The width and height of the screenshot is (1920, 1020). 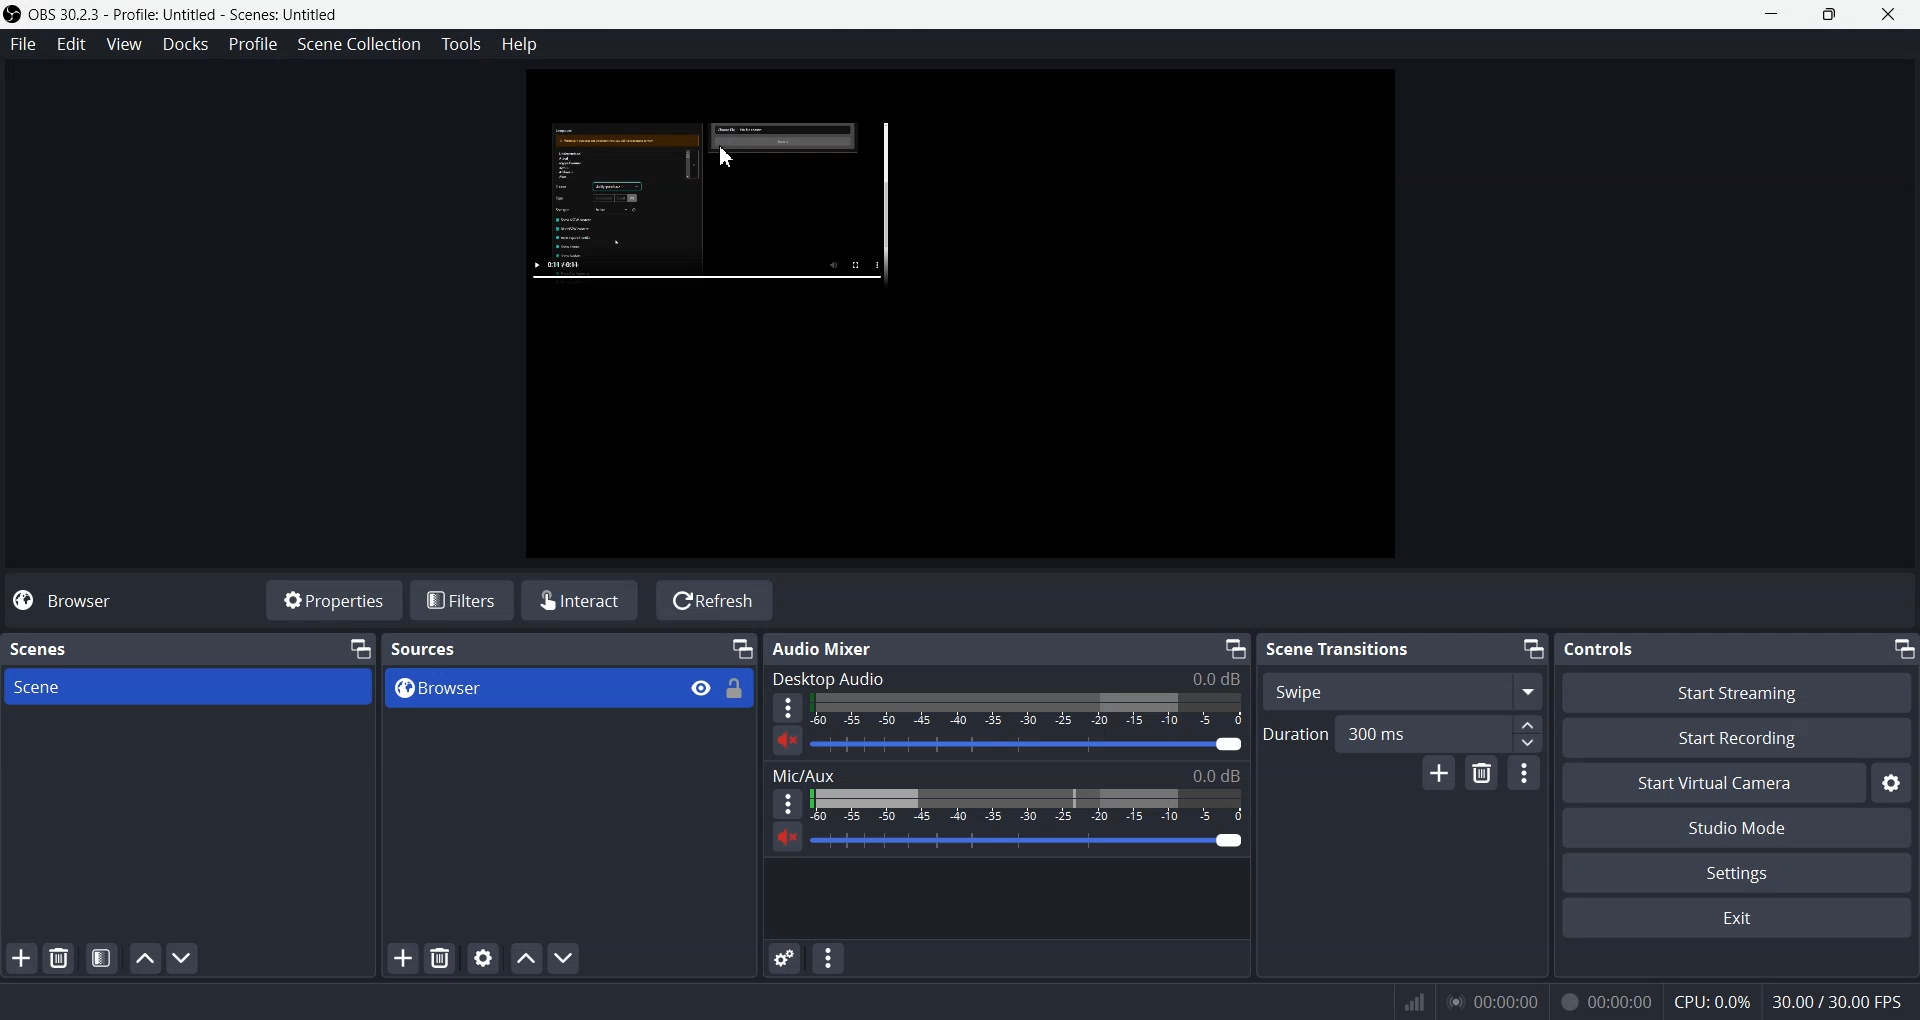 What do you see at coordinates (1028, 839) in the screenshot?
I see `Volume Adjuster` at bounding box center [1028, 839].